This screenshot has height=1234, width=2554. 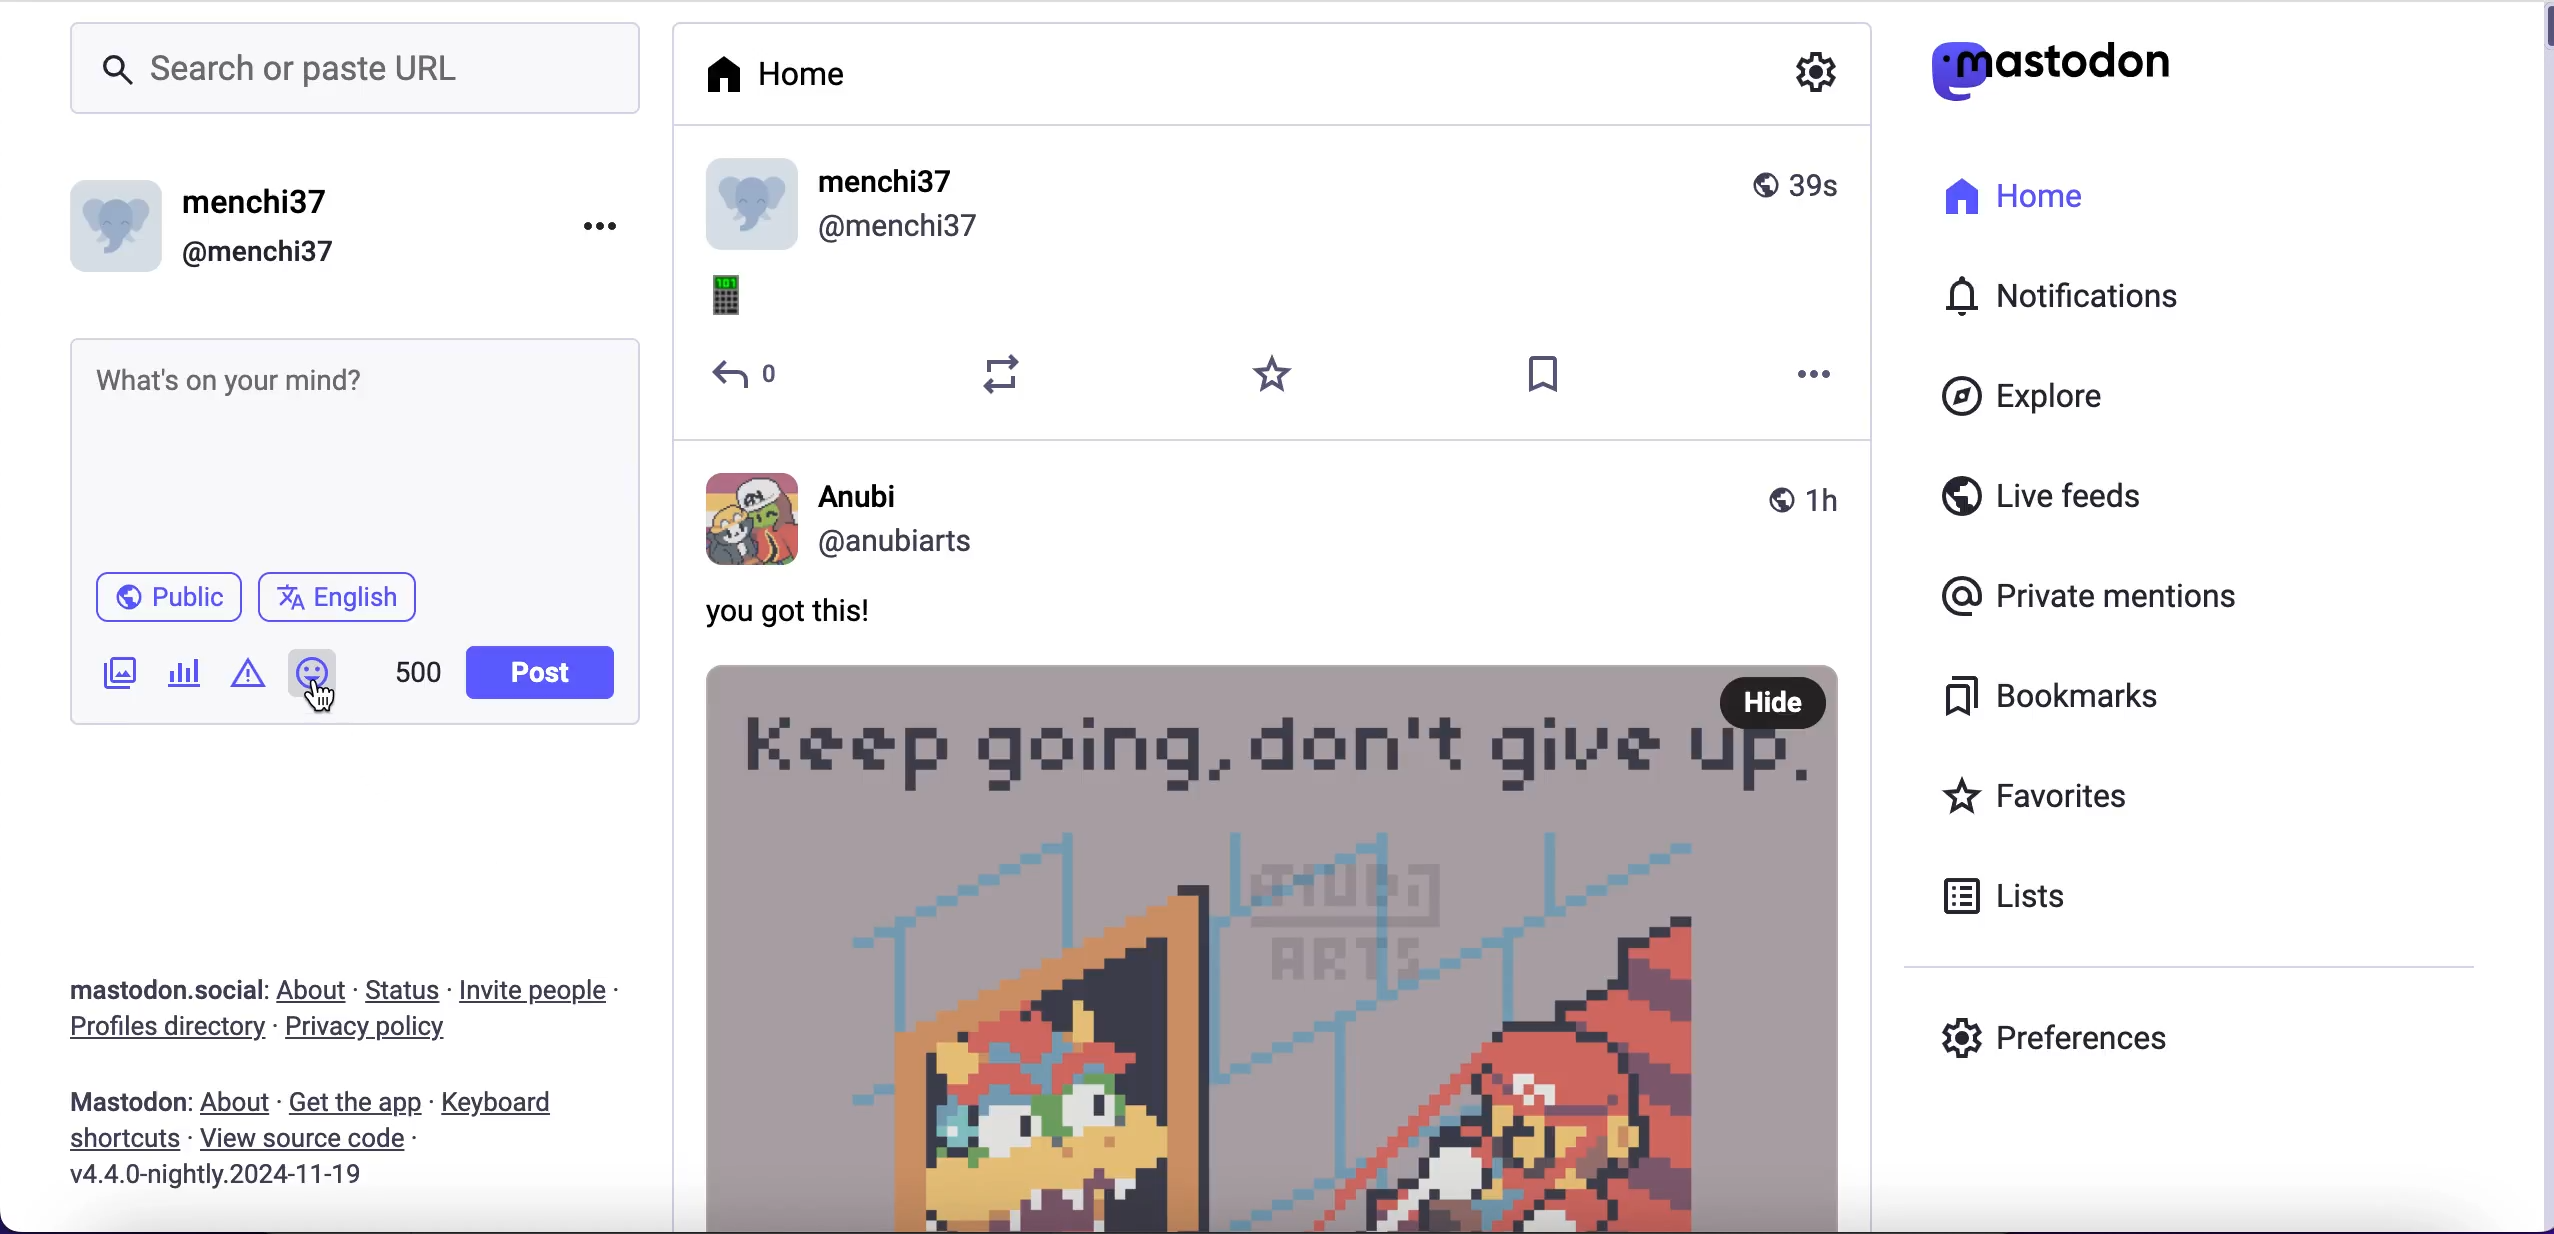 I want to click on keyboard, so click(x=514, y=1103).